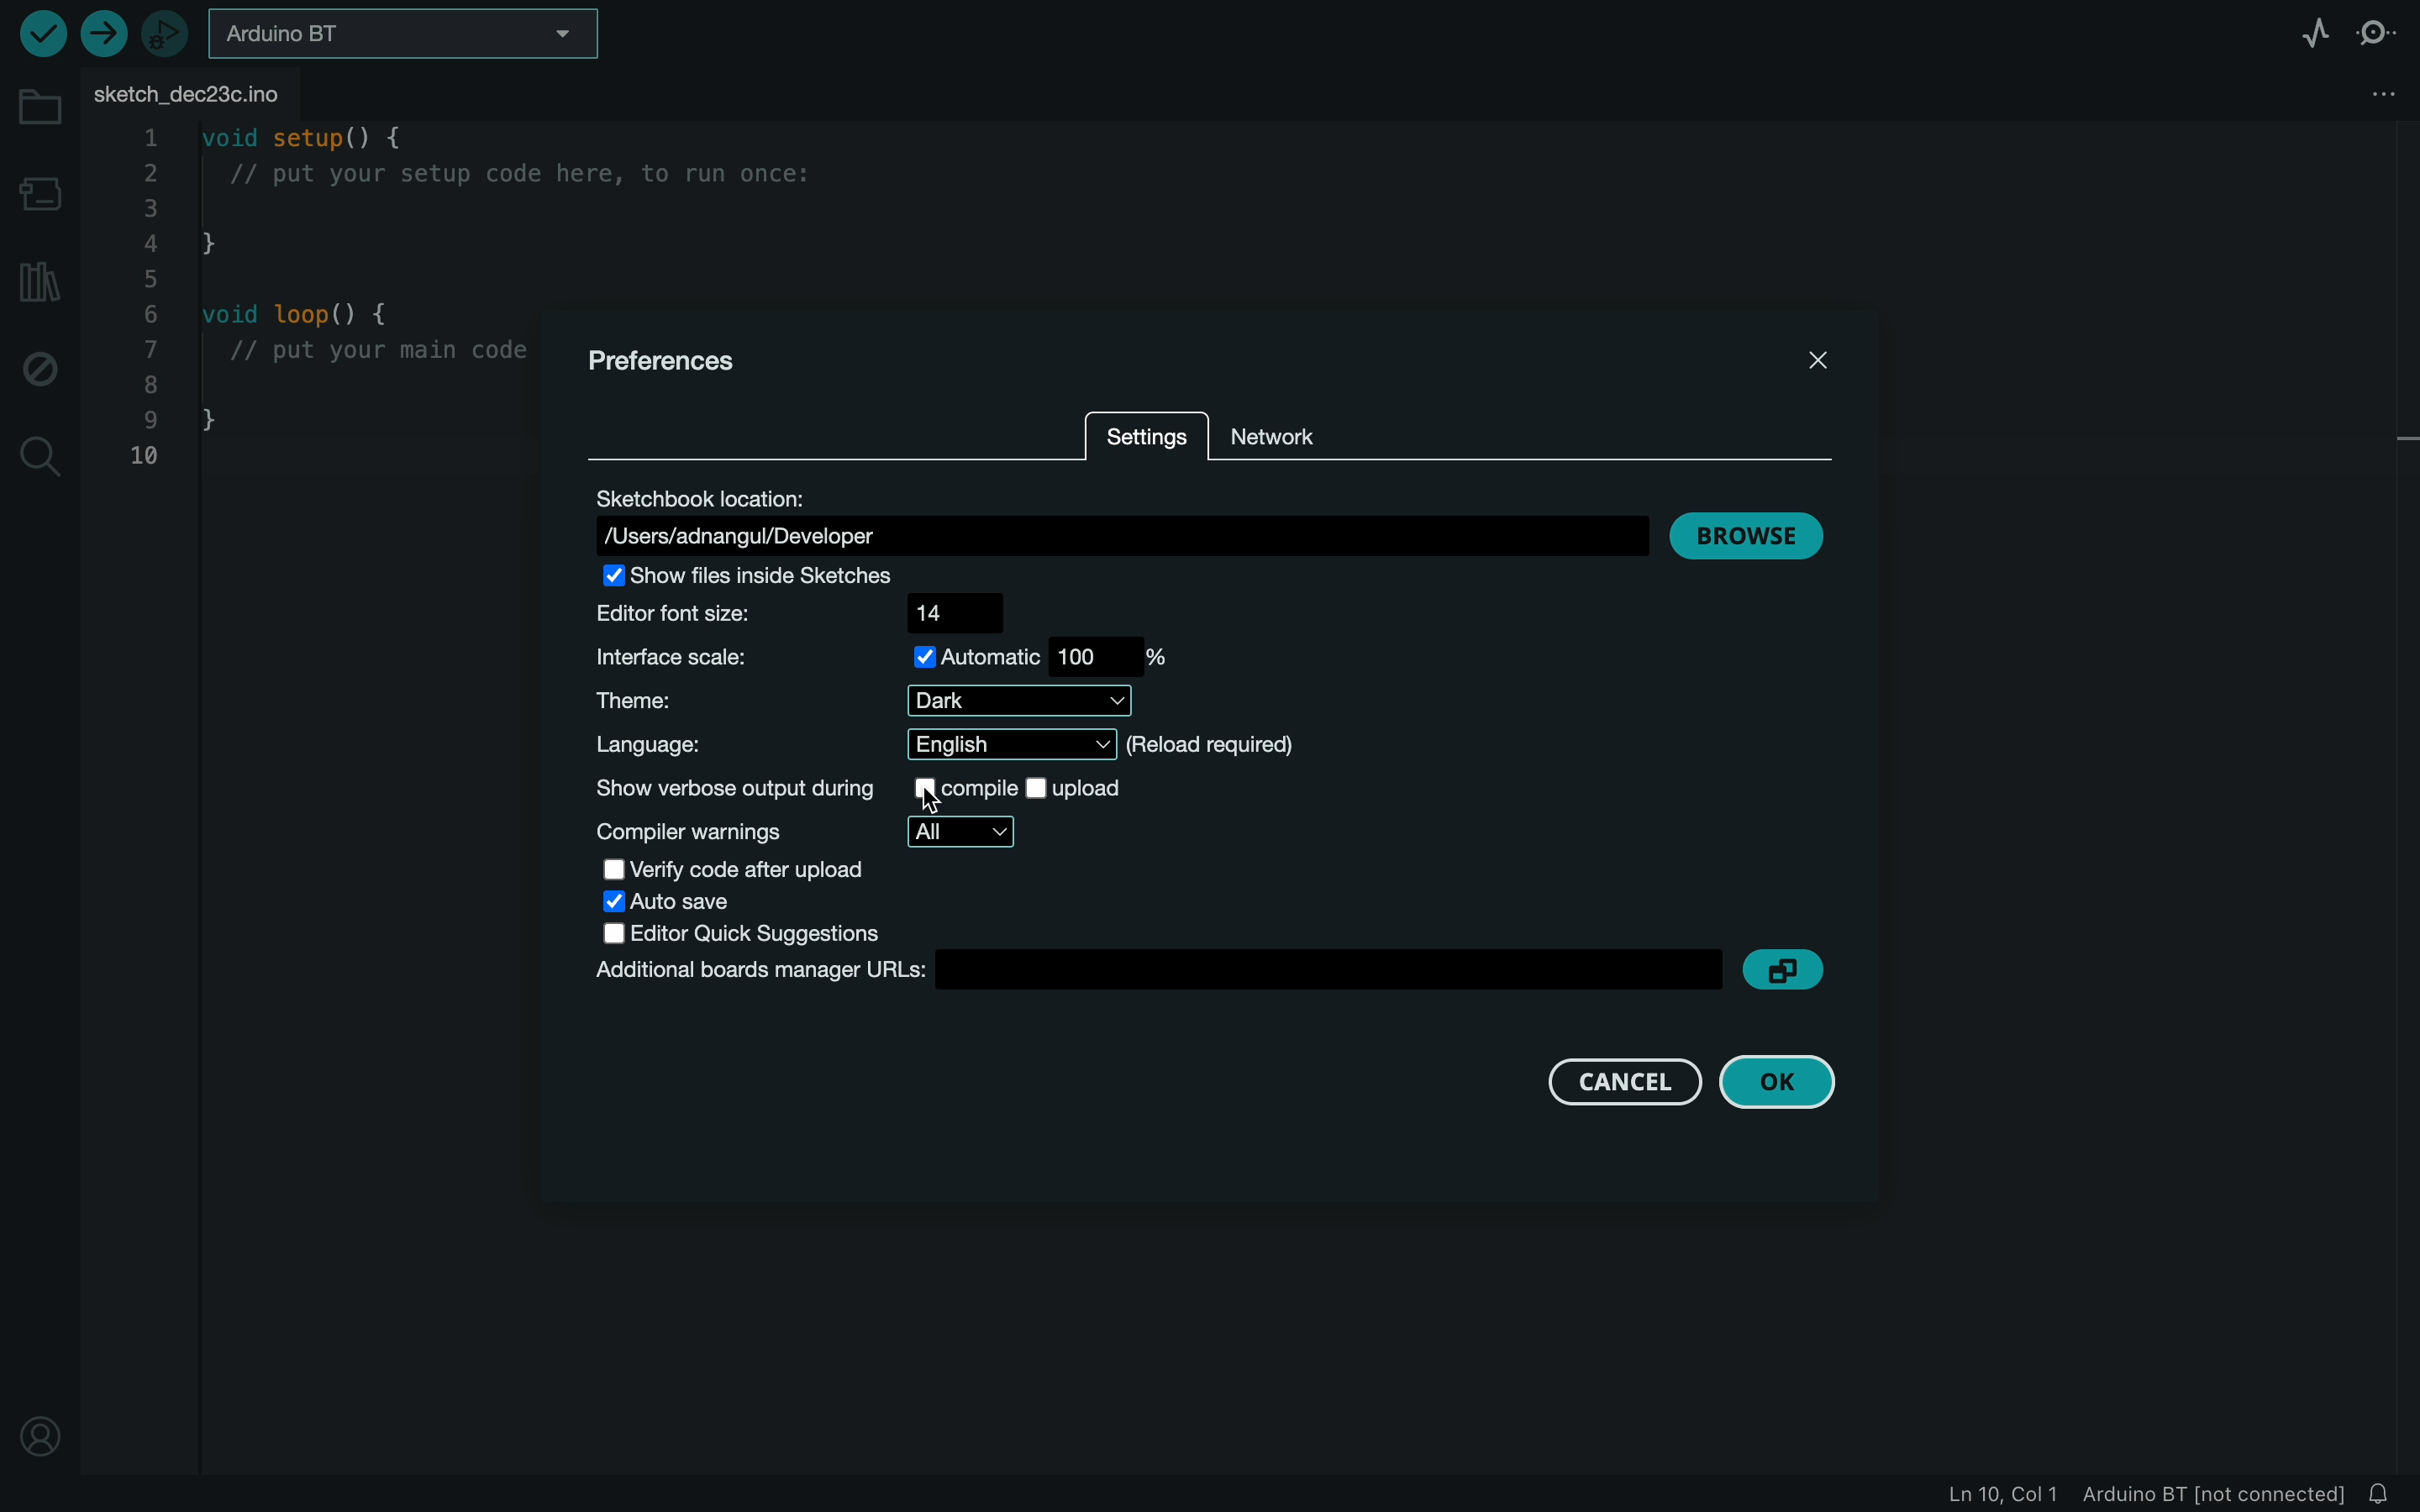 This screenshot has width=2420, height=1512. What do you see at coordinates (938, 746) in the screenshot?
I see `language` at bounding box center [938, 746].